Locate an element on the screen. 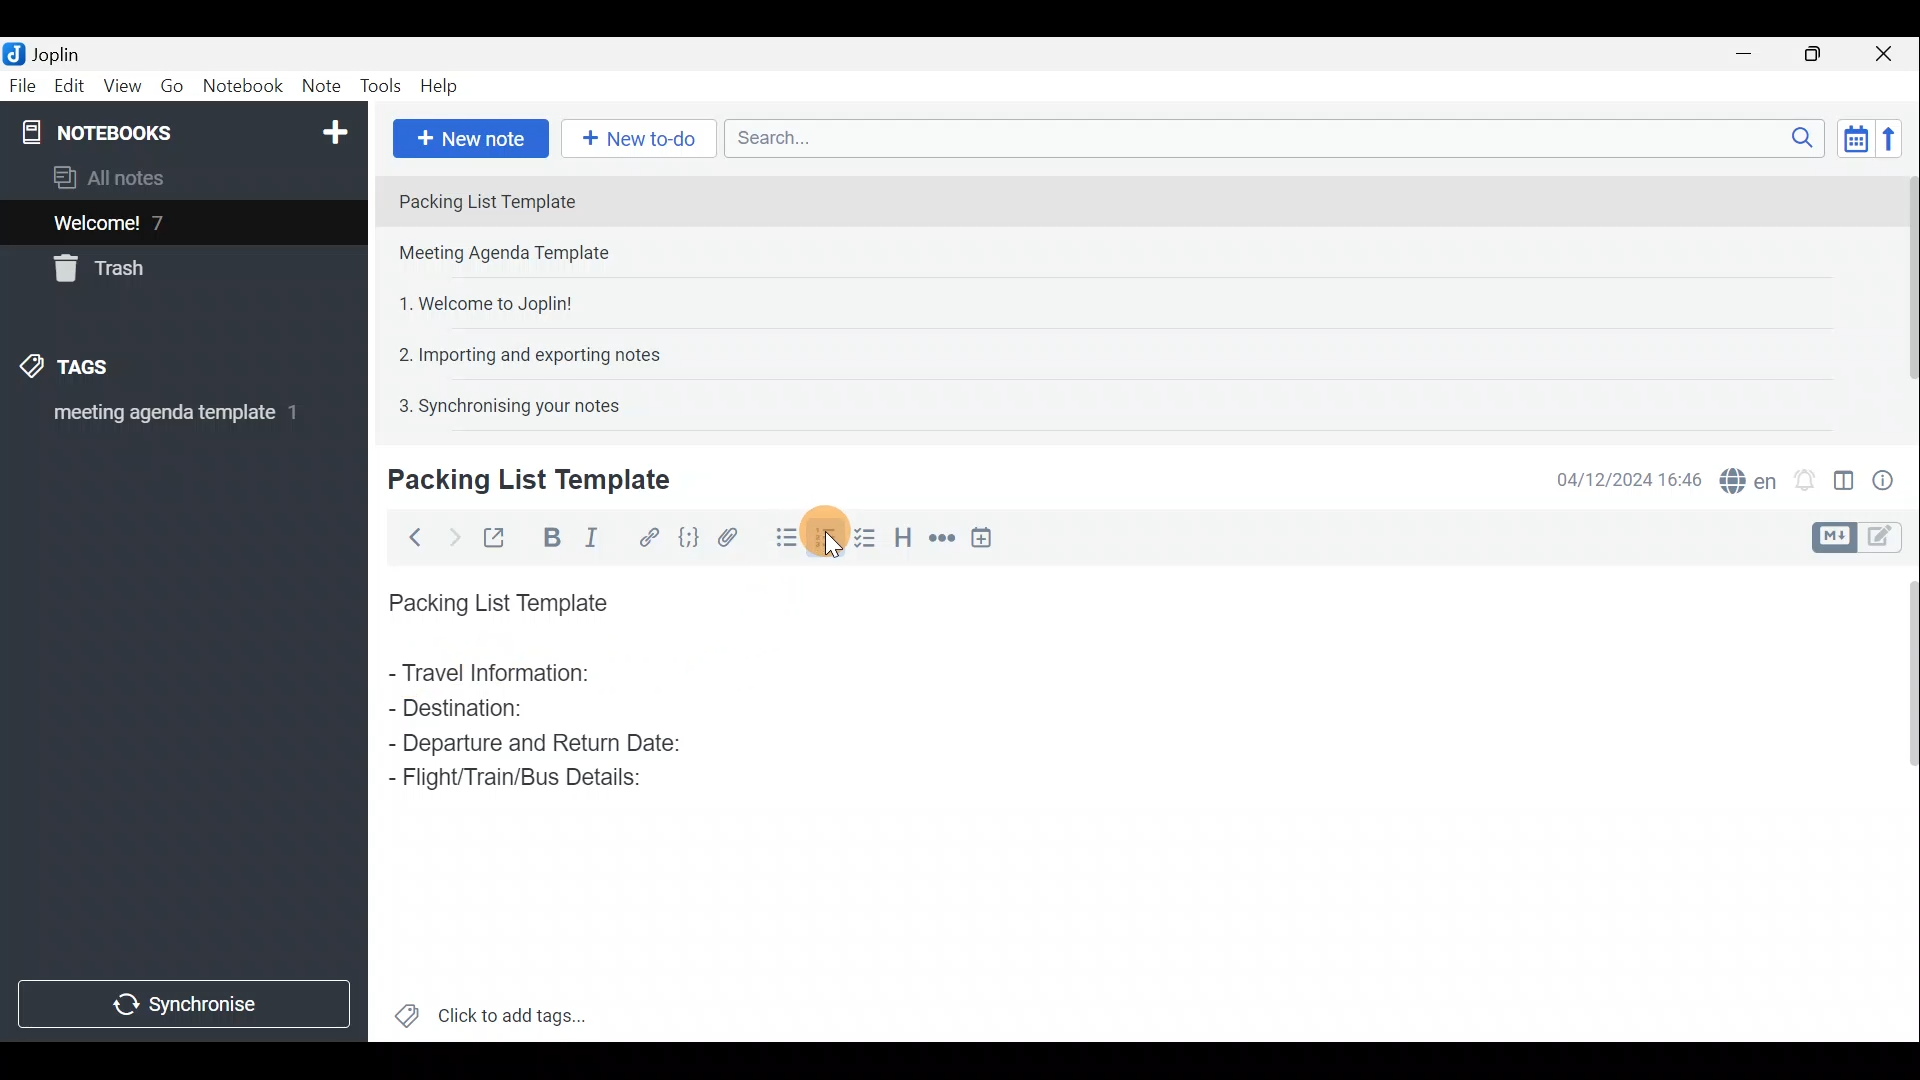 The image size is (1920, 1080). Travel Information: is located at coordinates (507, 675).